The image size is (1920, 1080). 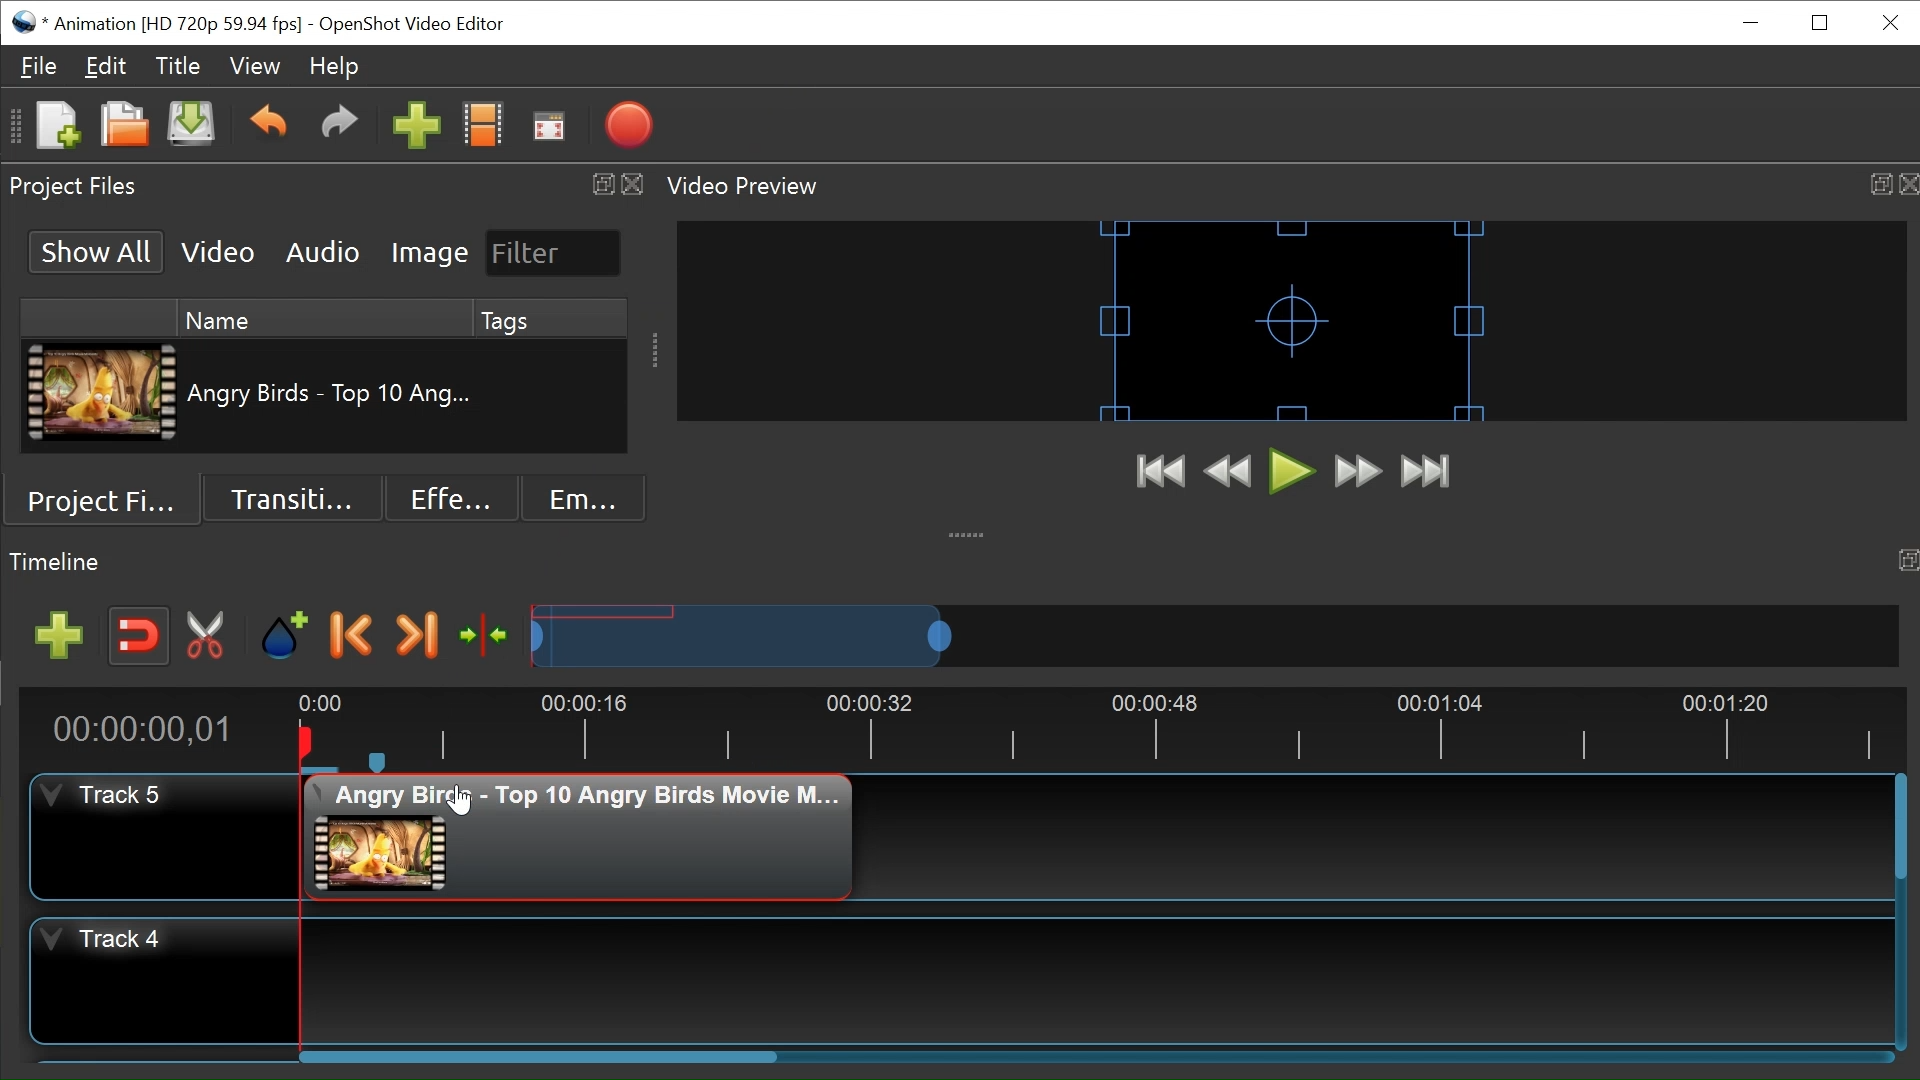 What do you see at coordinates (584, 498) in the screenshot?
I see `Emoji` at bounding box center [584, 498].